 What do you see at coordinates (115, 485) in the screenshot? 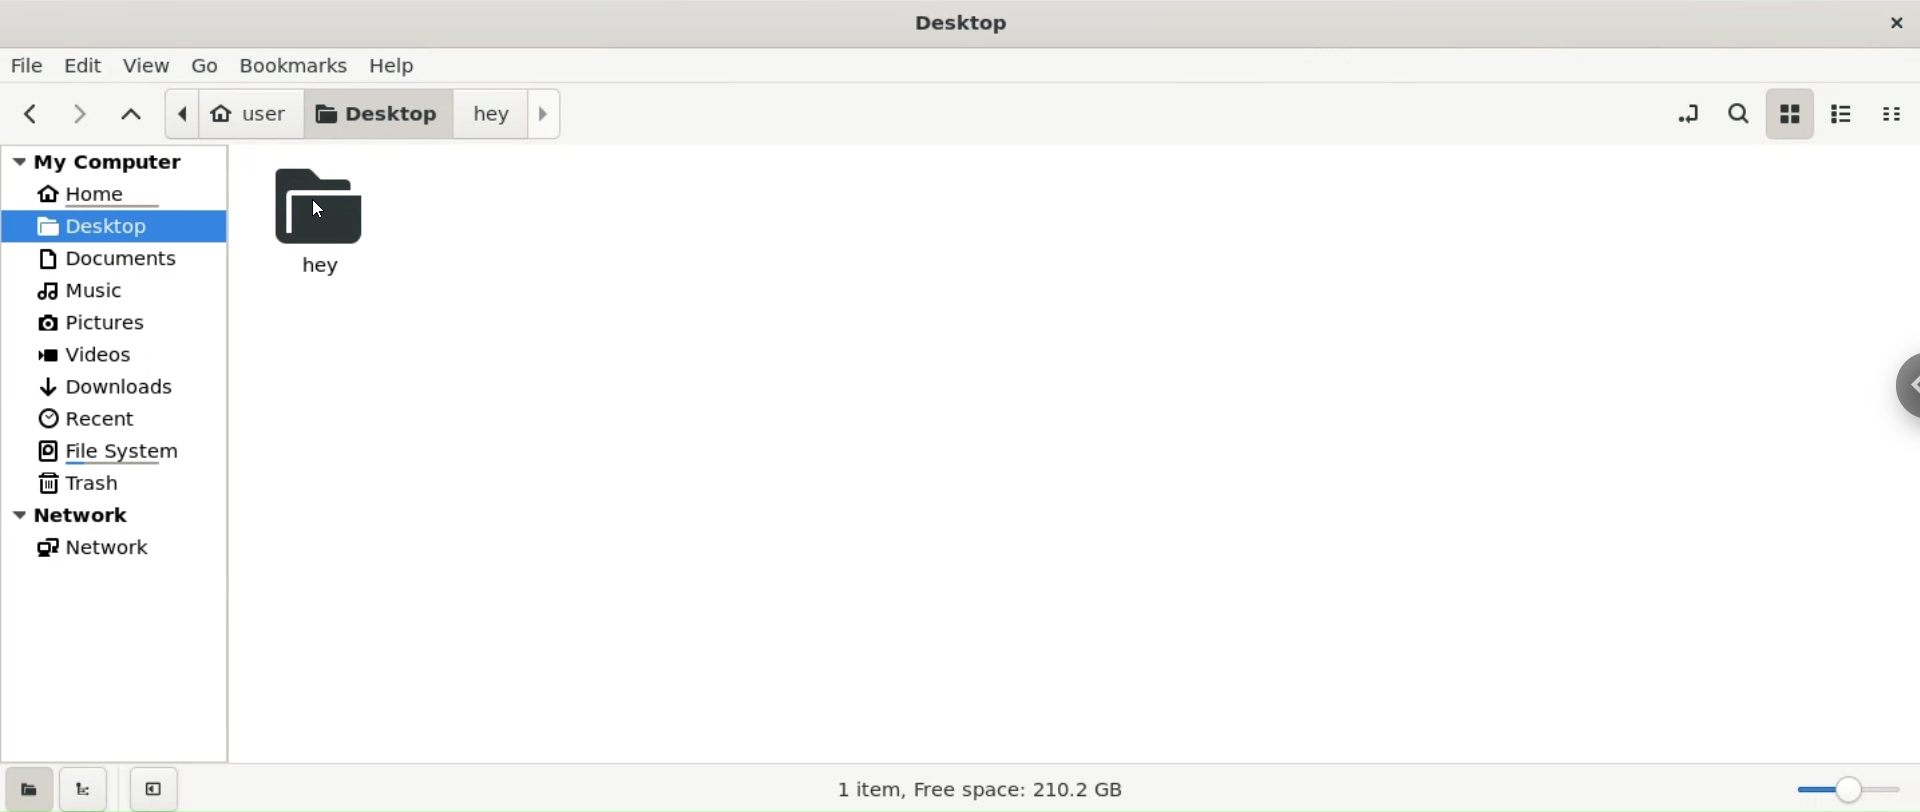
I see `trash` at bounding box center [115, 485].